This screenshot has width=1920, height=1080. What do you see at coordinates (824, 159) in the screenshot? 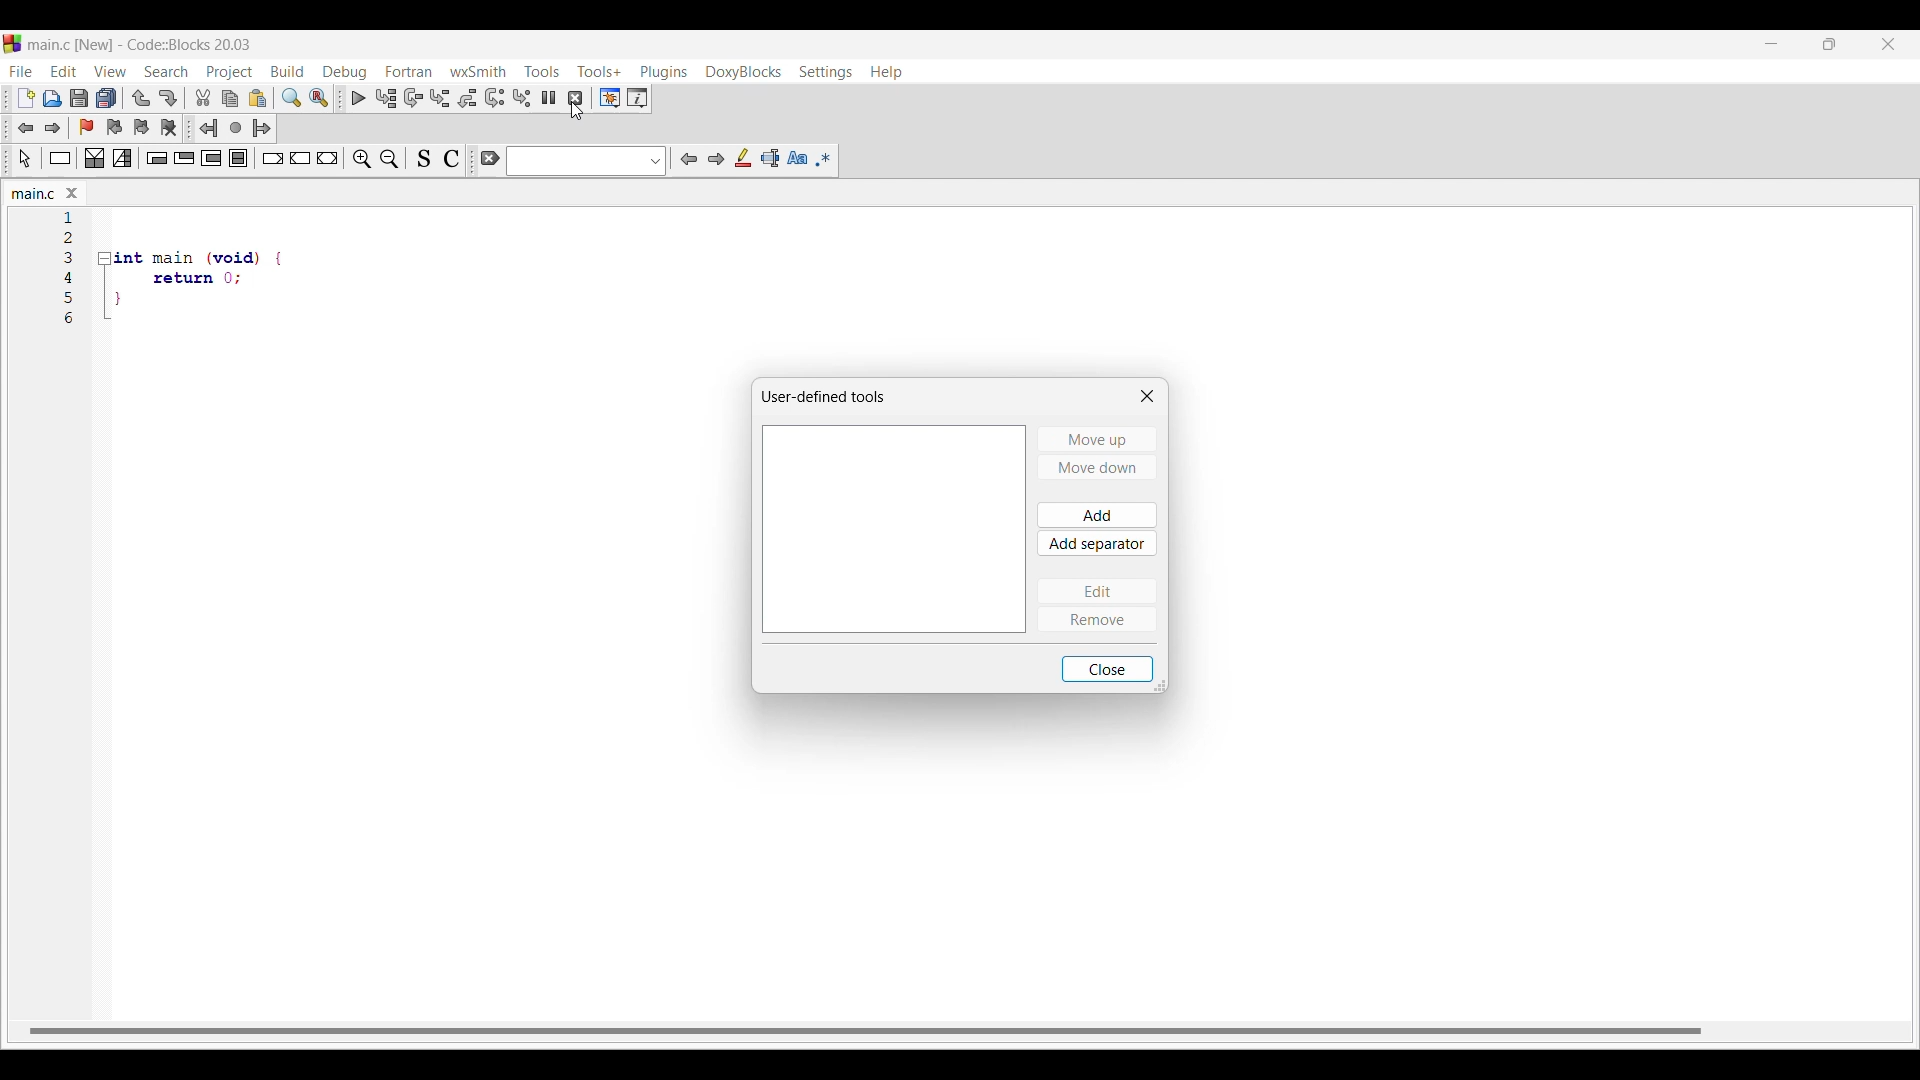
I see `Use regex` at bounding box center [824, 159].